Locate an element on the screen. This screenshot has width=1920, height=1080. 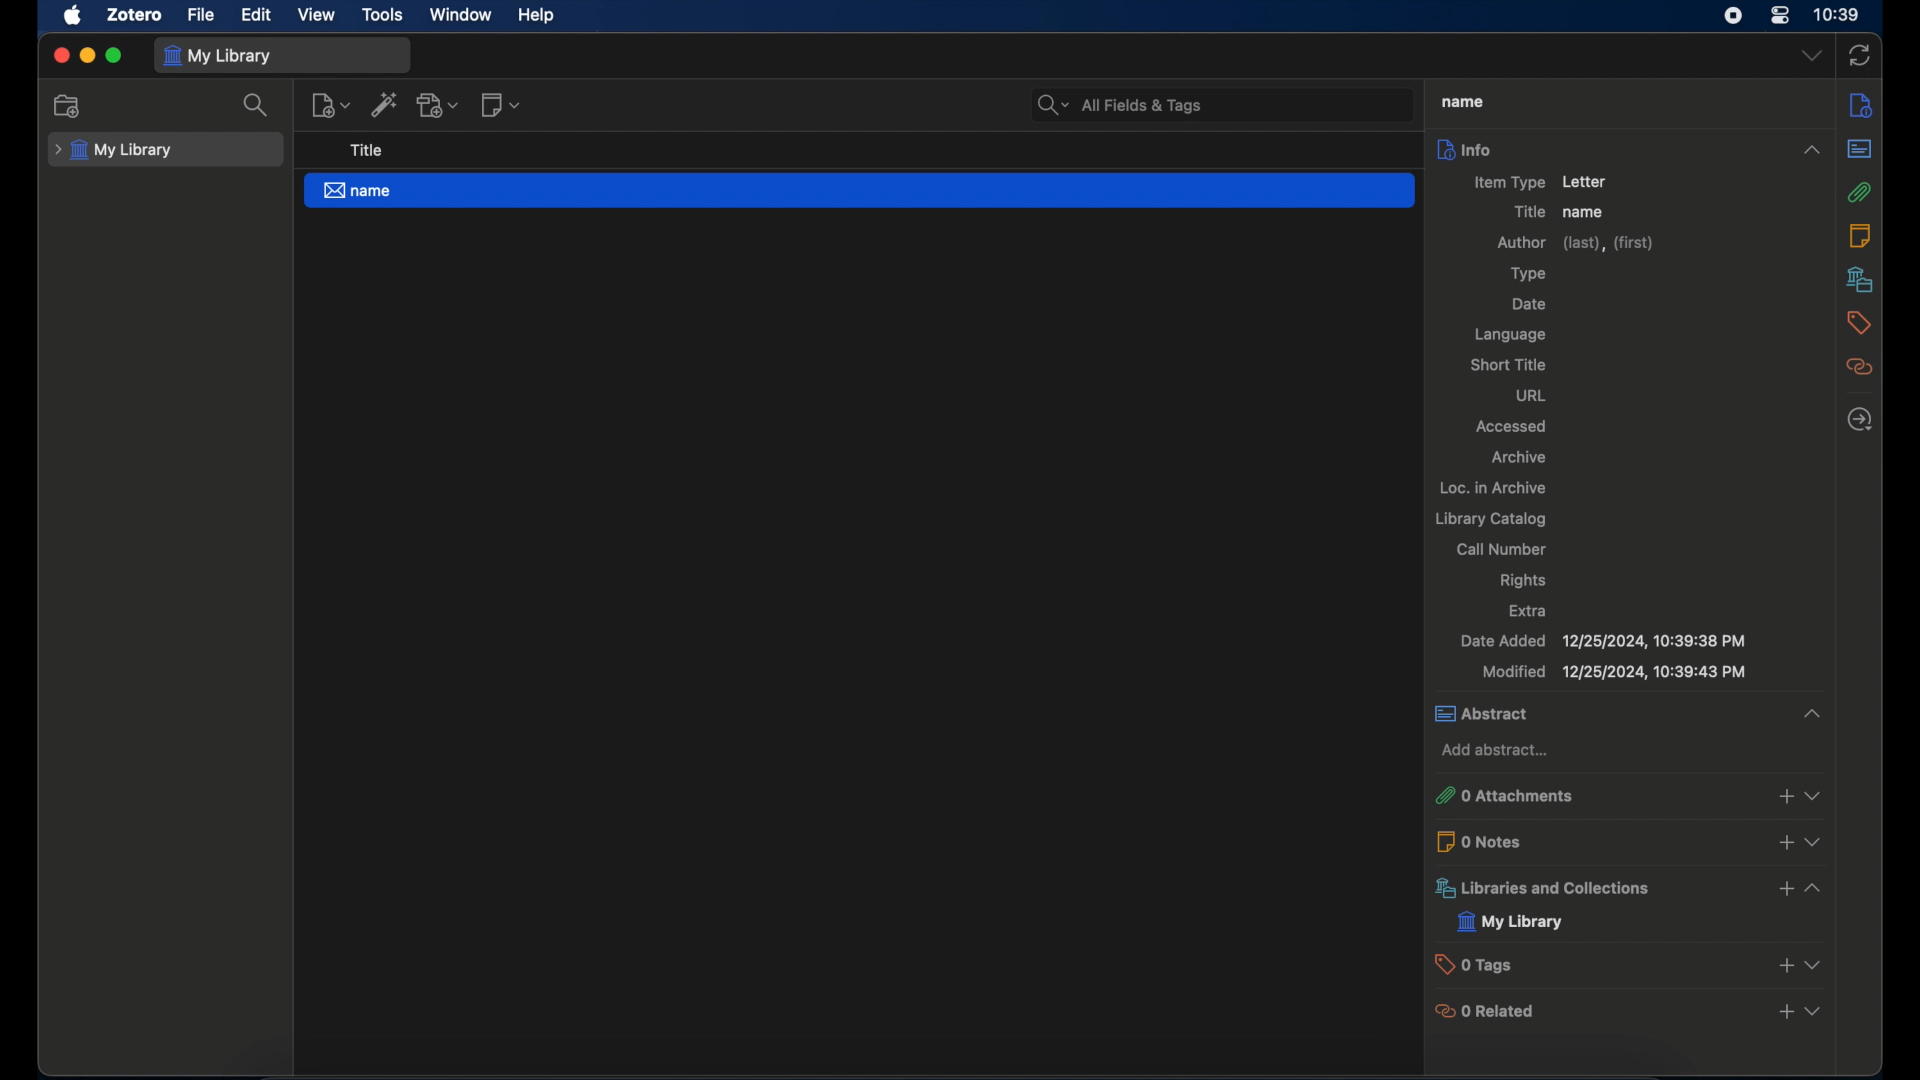
0 related is located at coordinates (1486, 1013).